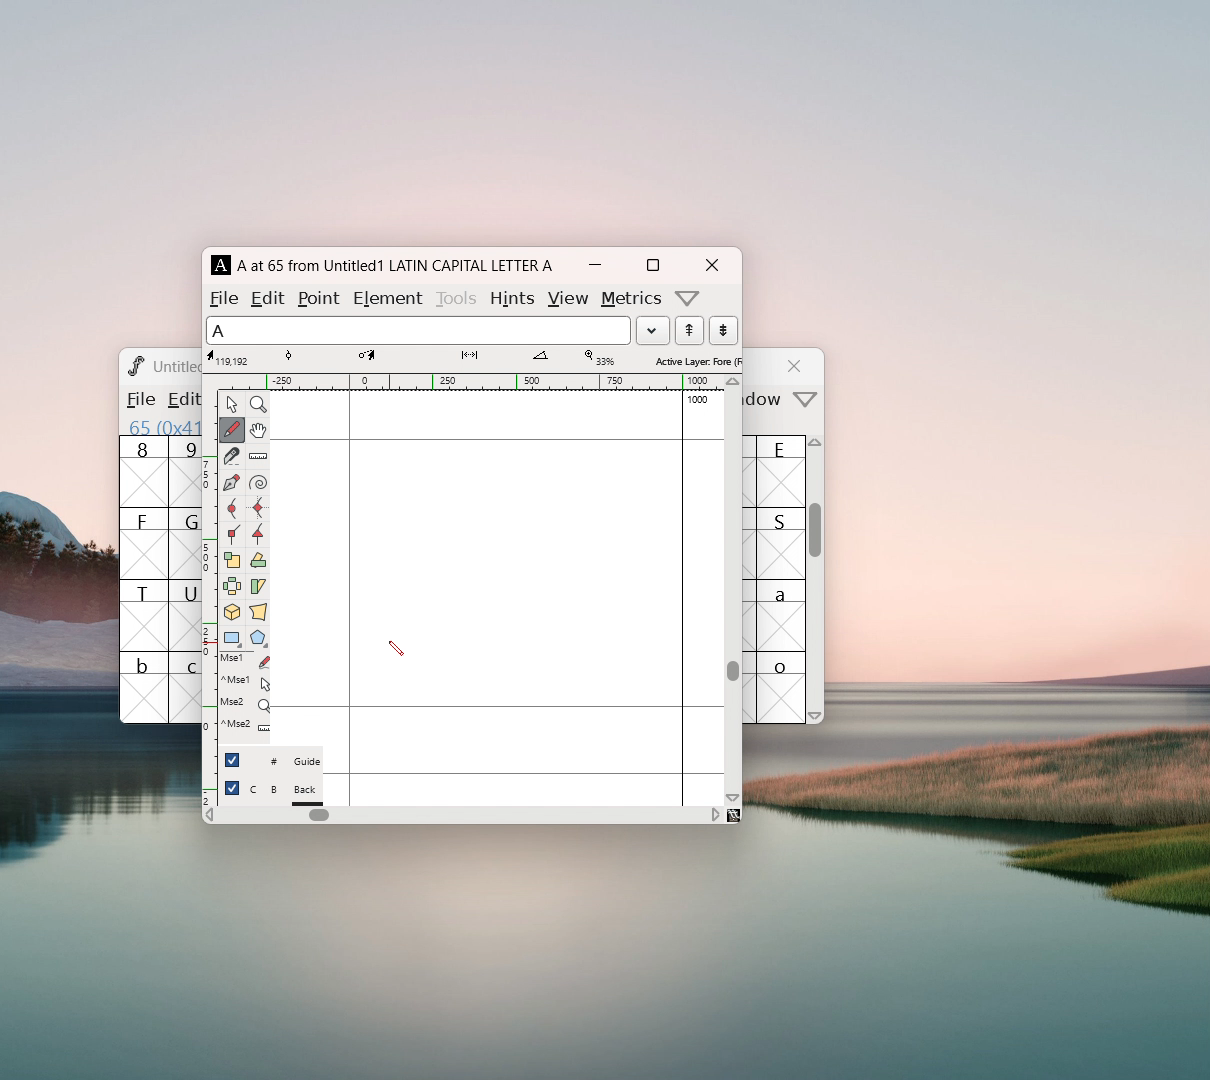  Describe the element at coordinates (285, 792) in the screenshot. I see `C B Back` at that location.